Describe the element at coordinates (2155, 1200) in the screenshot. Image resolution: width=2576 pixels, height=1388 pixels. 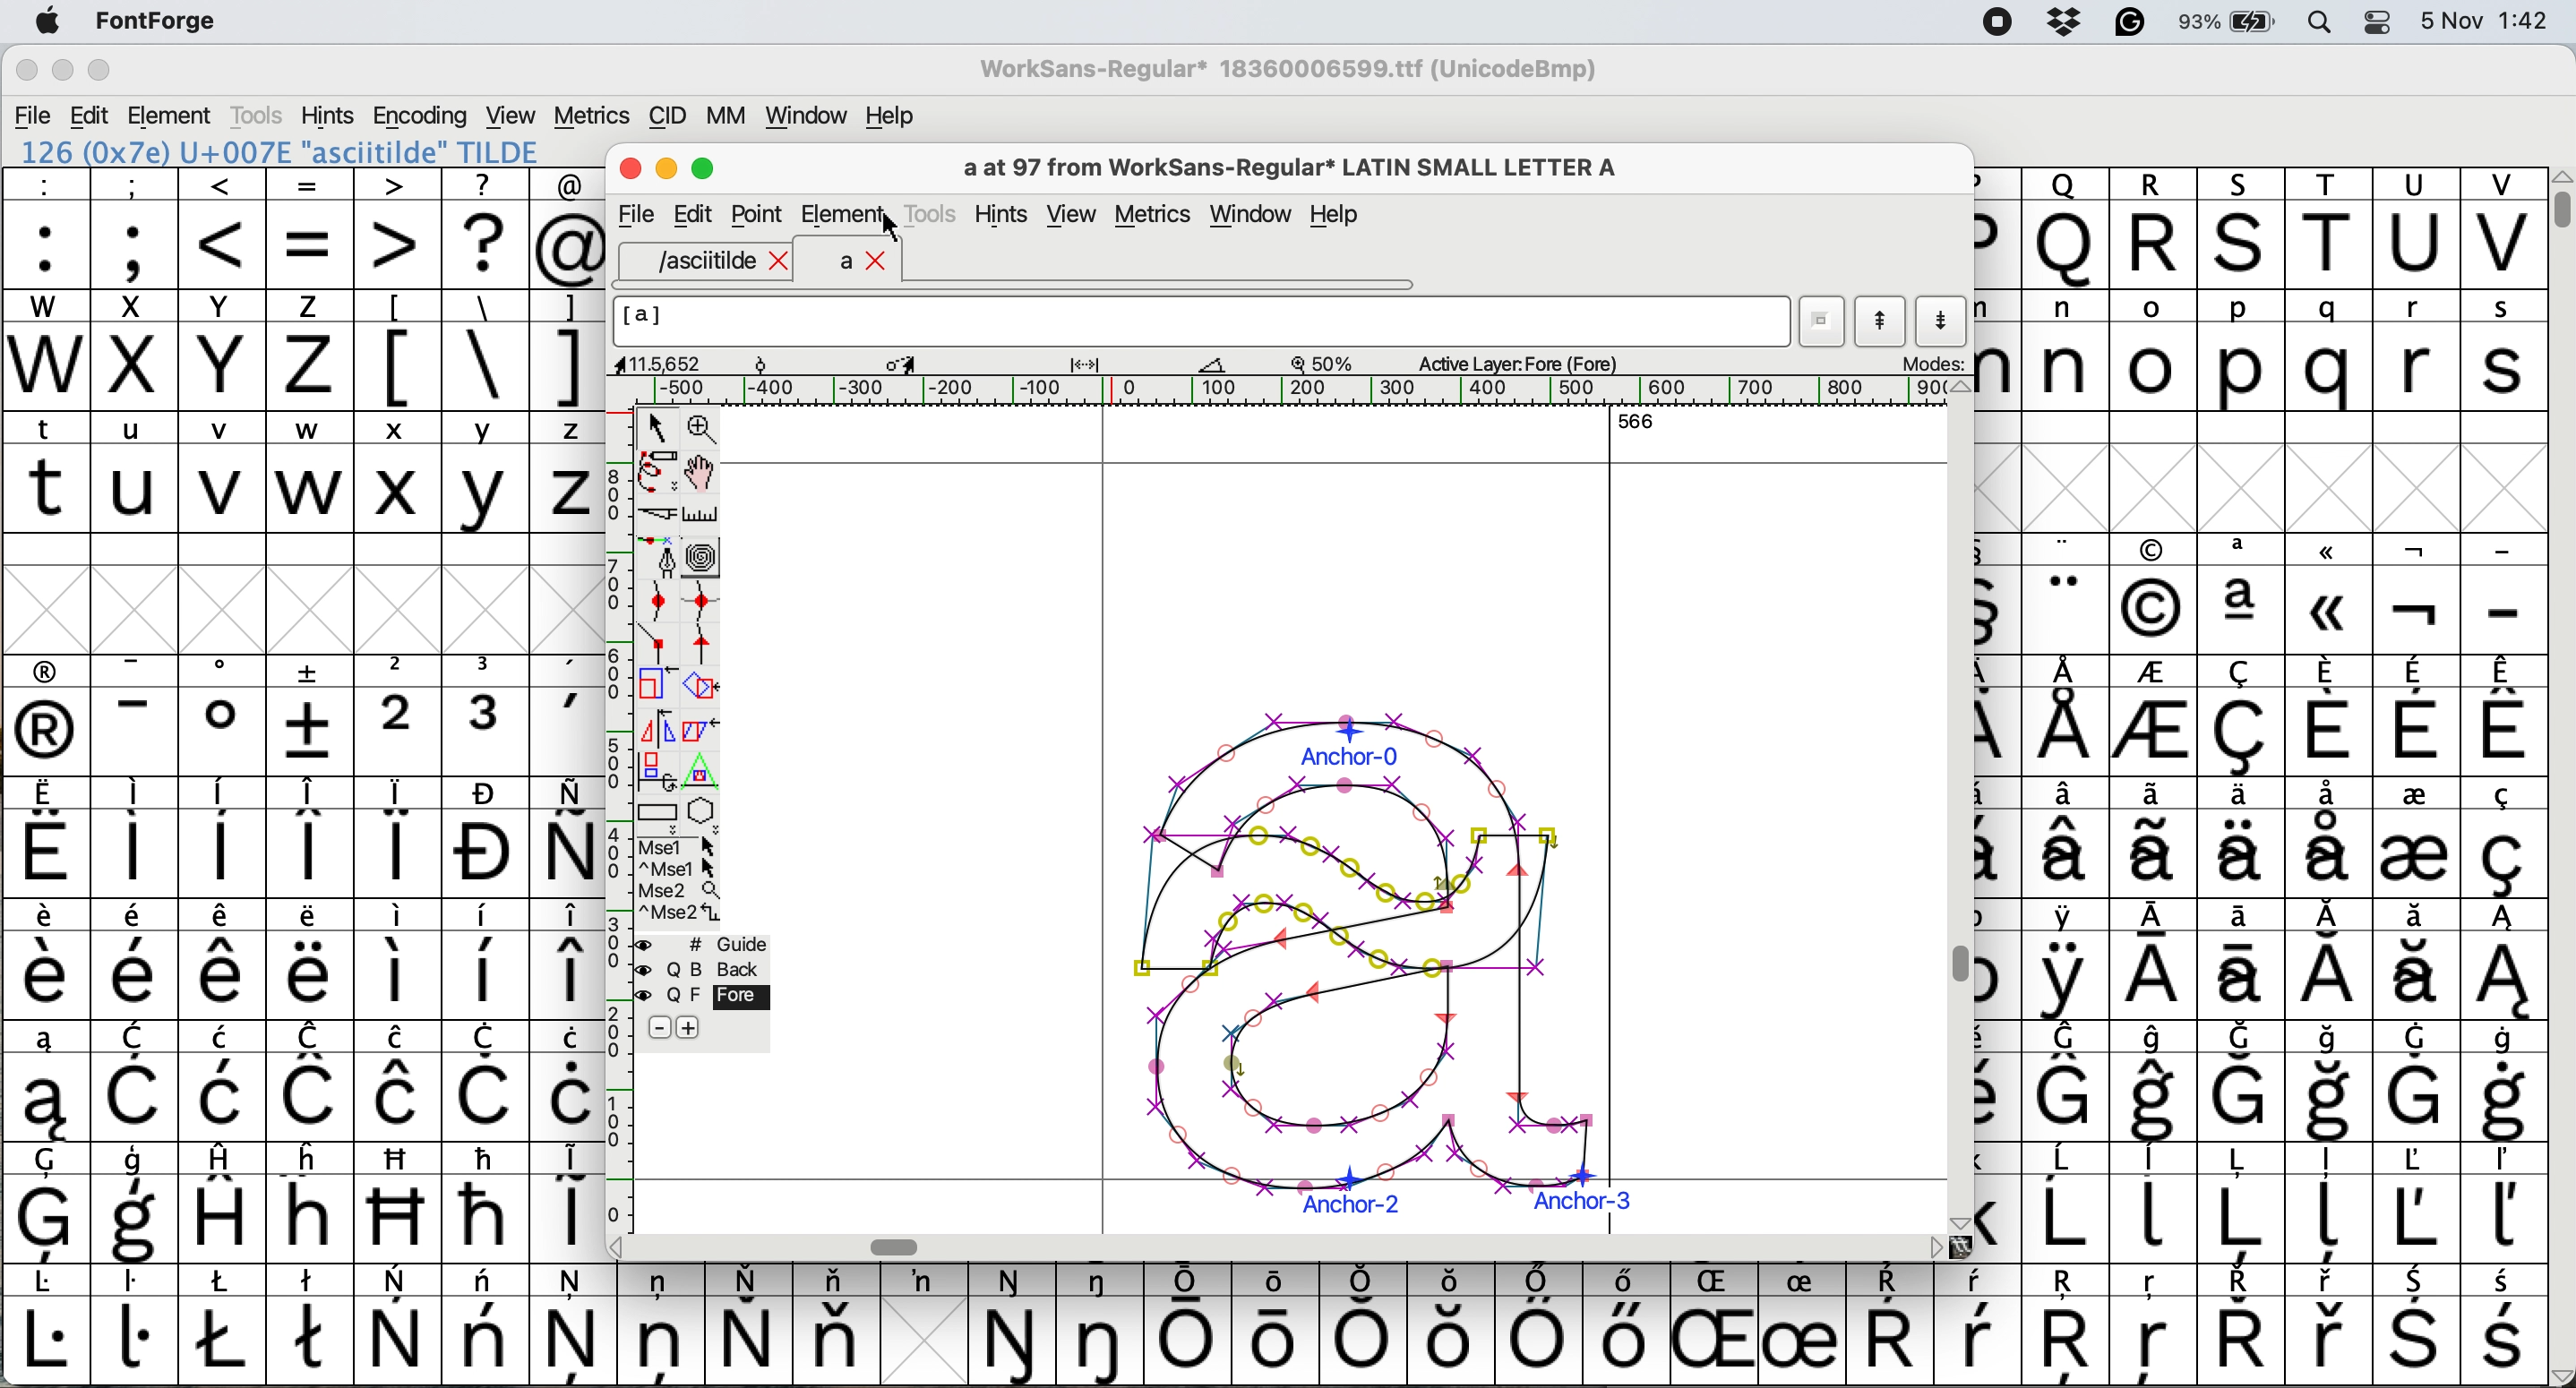
I see `symbol` at that location.